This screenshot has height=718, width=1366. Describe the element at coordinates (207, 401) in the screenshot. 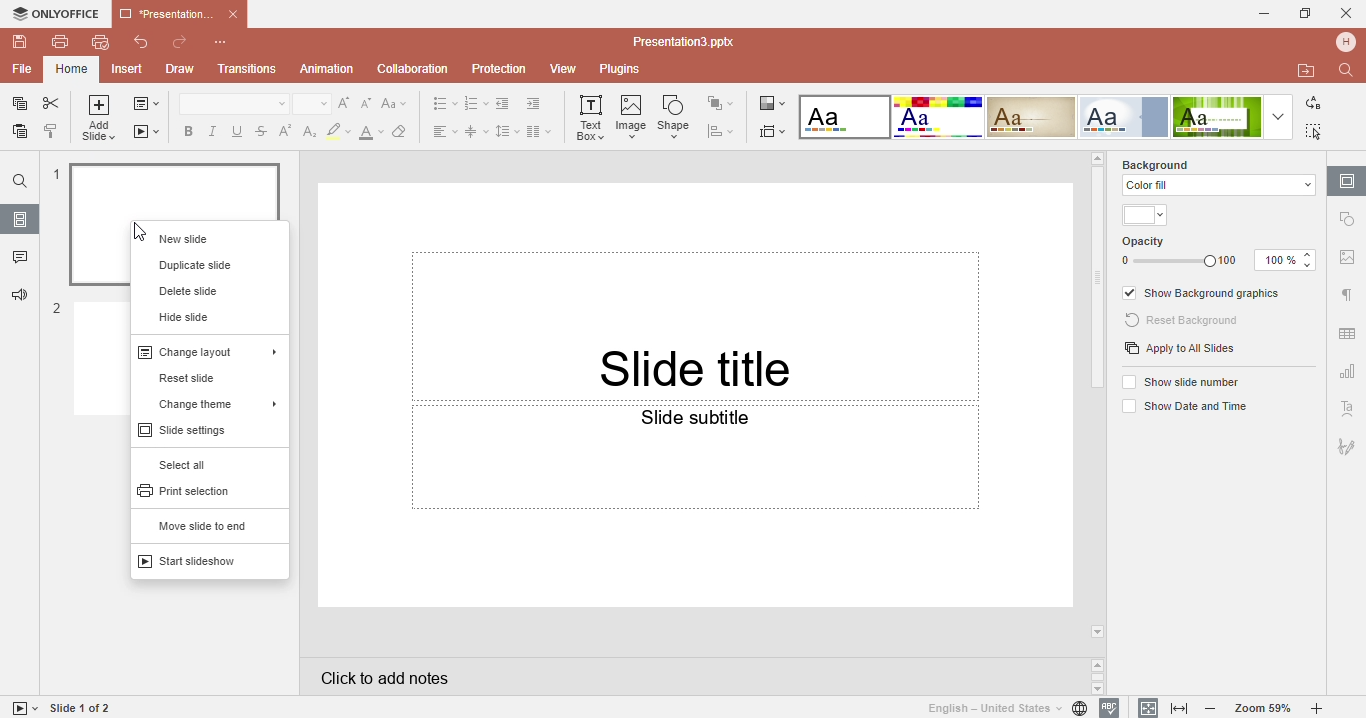

I see `Change theme` at that location.